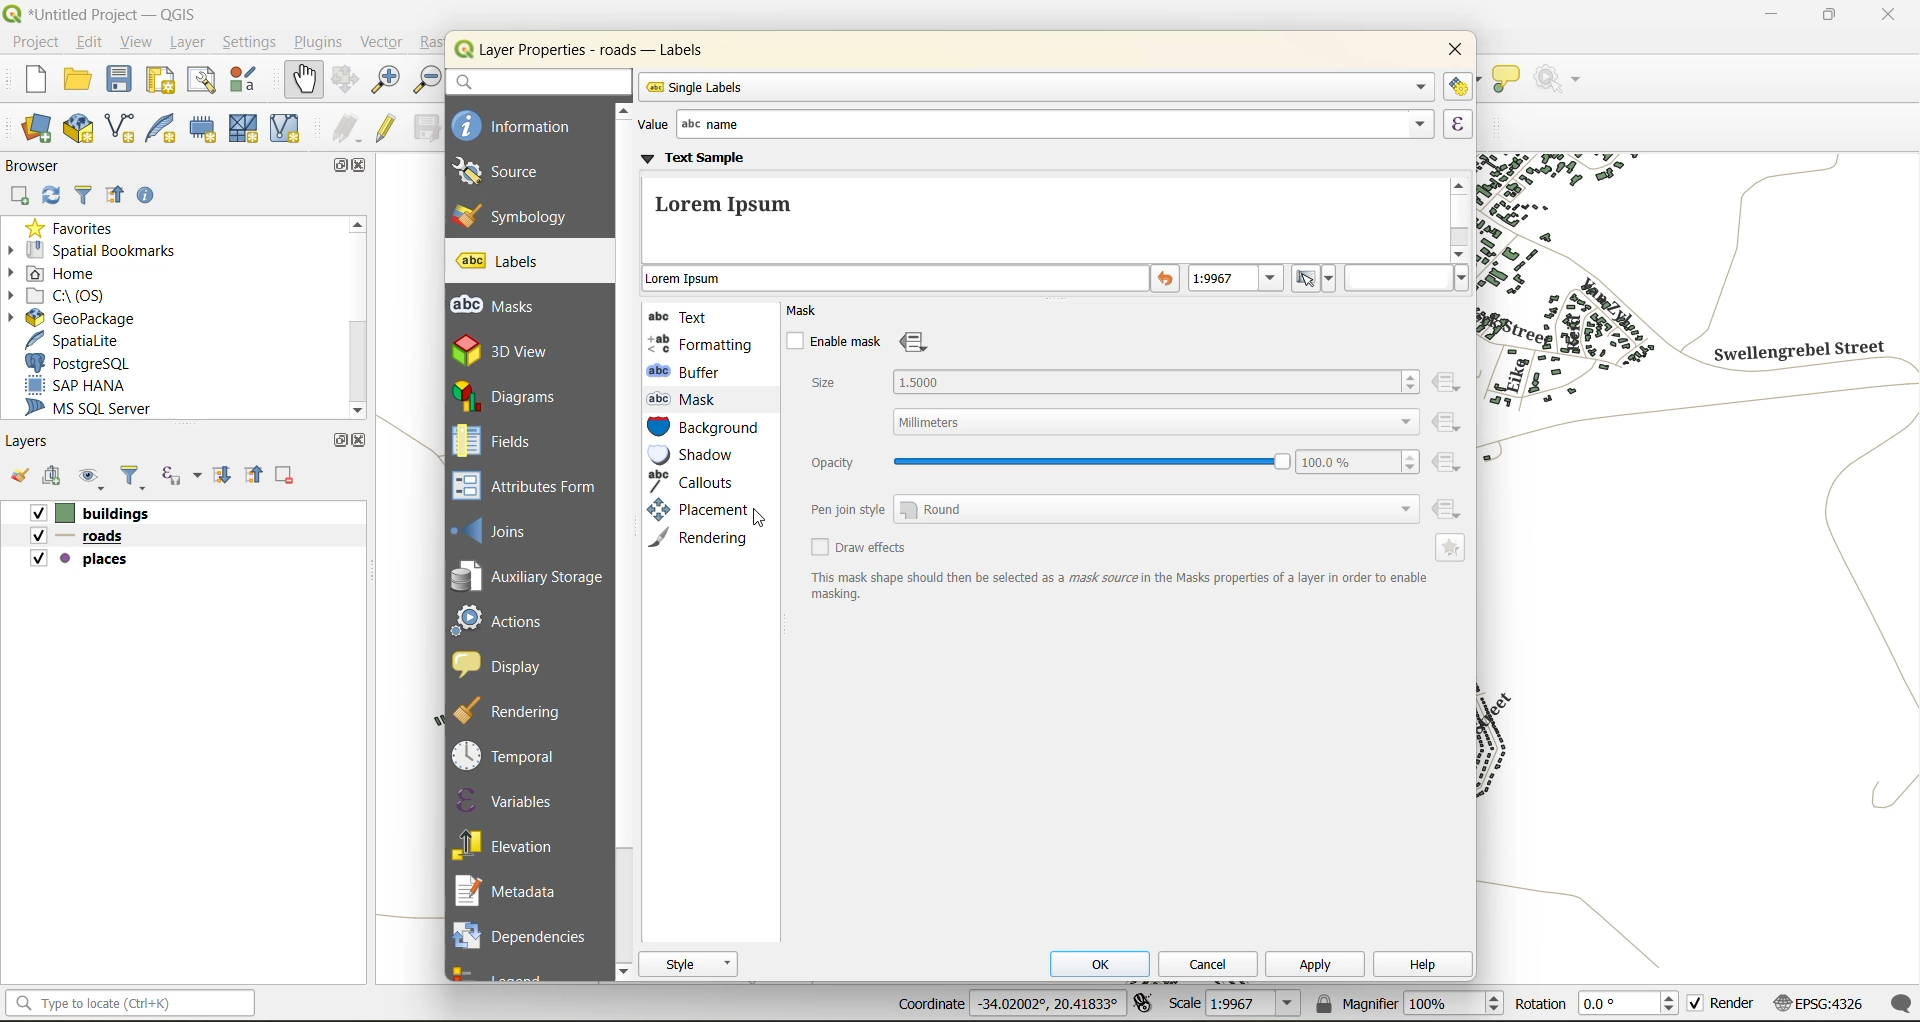 The image size is (1920, 1022). I want to click on filter by expression, so click(181, 476).